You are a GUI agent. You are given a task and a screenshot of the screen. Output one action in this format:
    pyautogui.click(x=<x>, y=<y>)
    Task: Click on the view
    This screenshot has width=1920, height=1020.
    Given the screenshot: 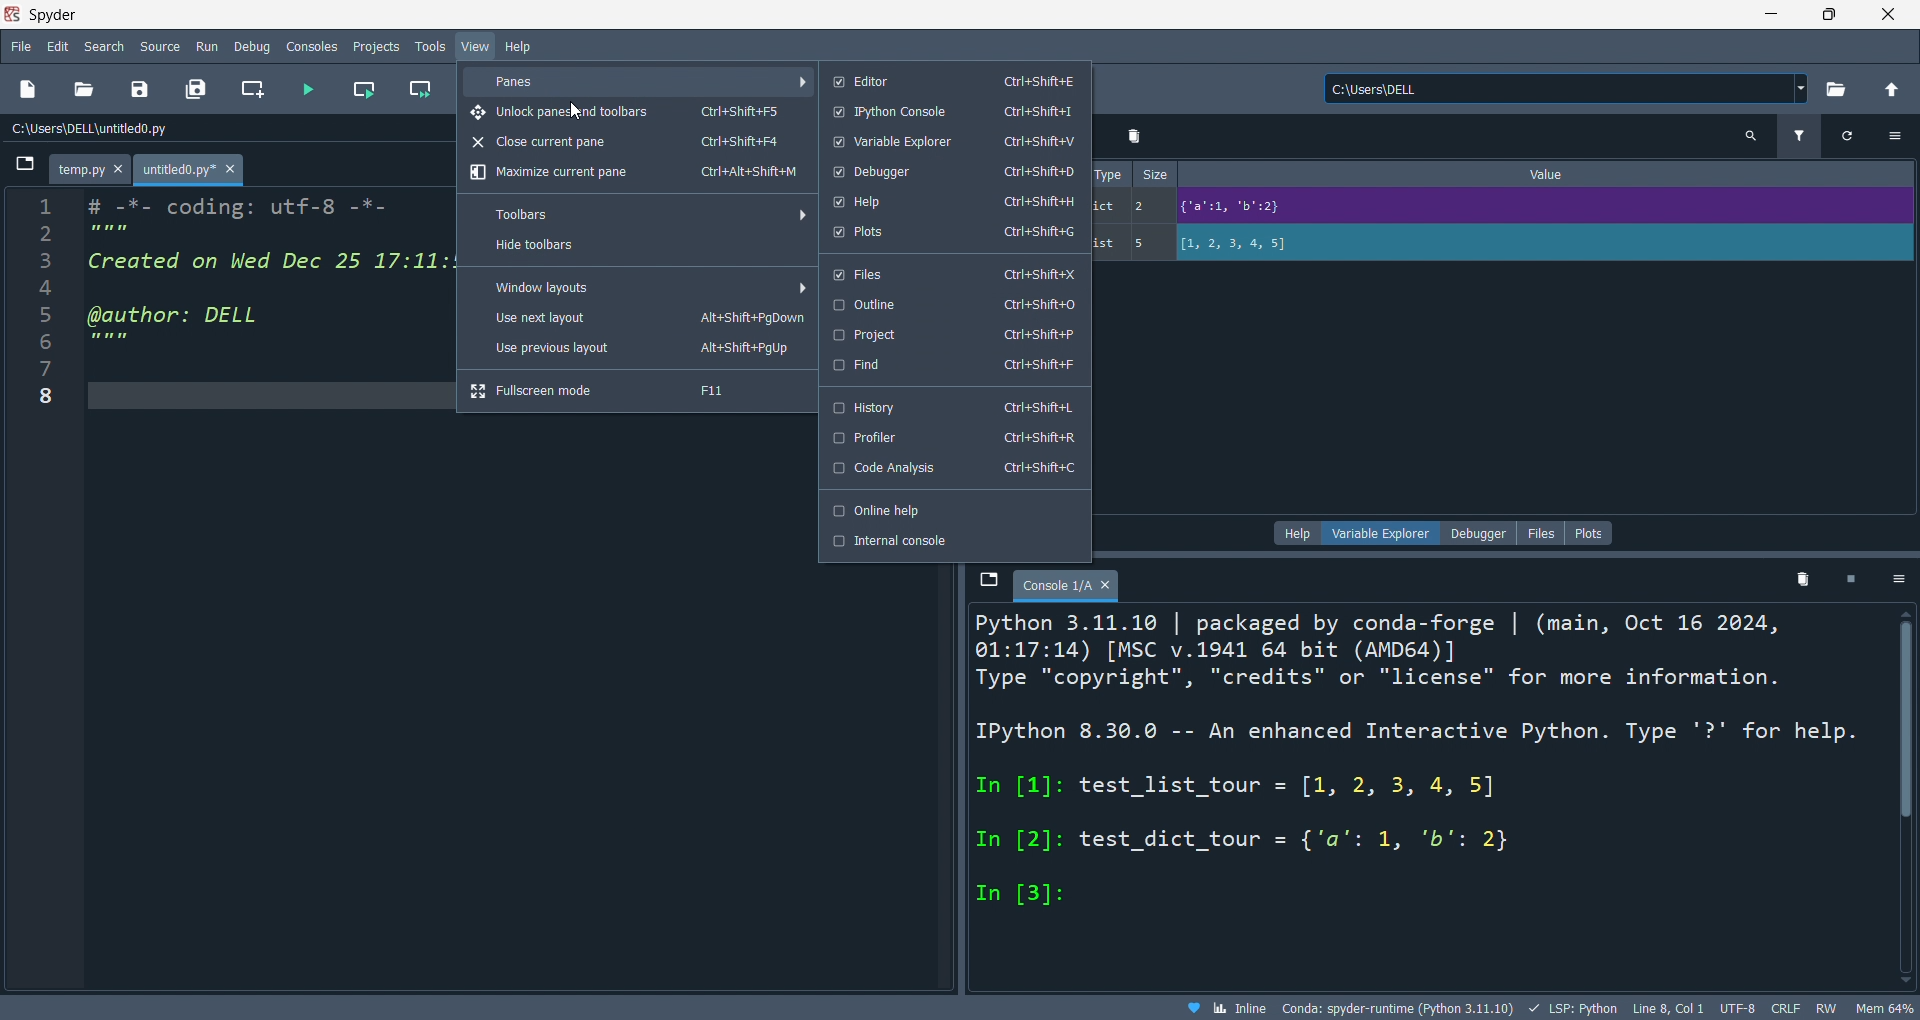 What is the action you would take?
    pyautogui.click(x=474, y=47)
    